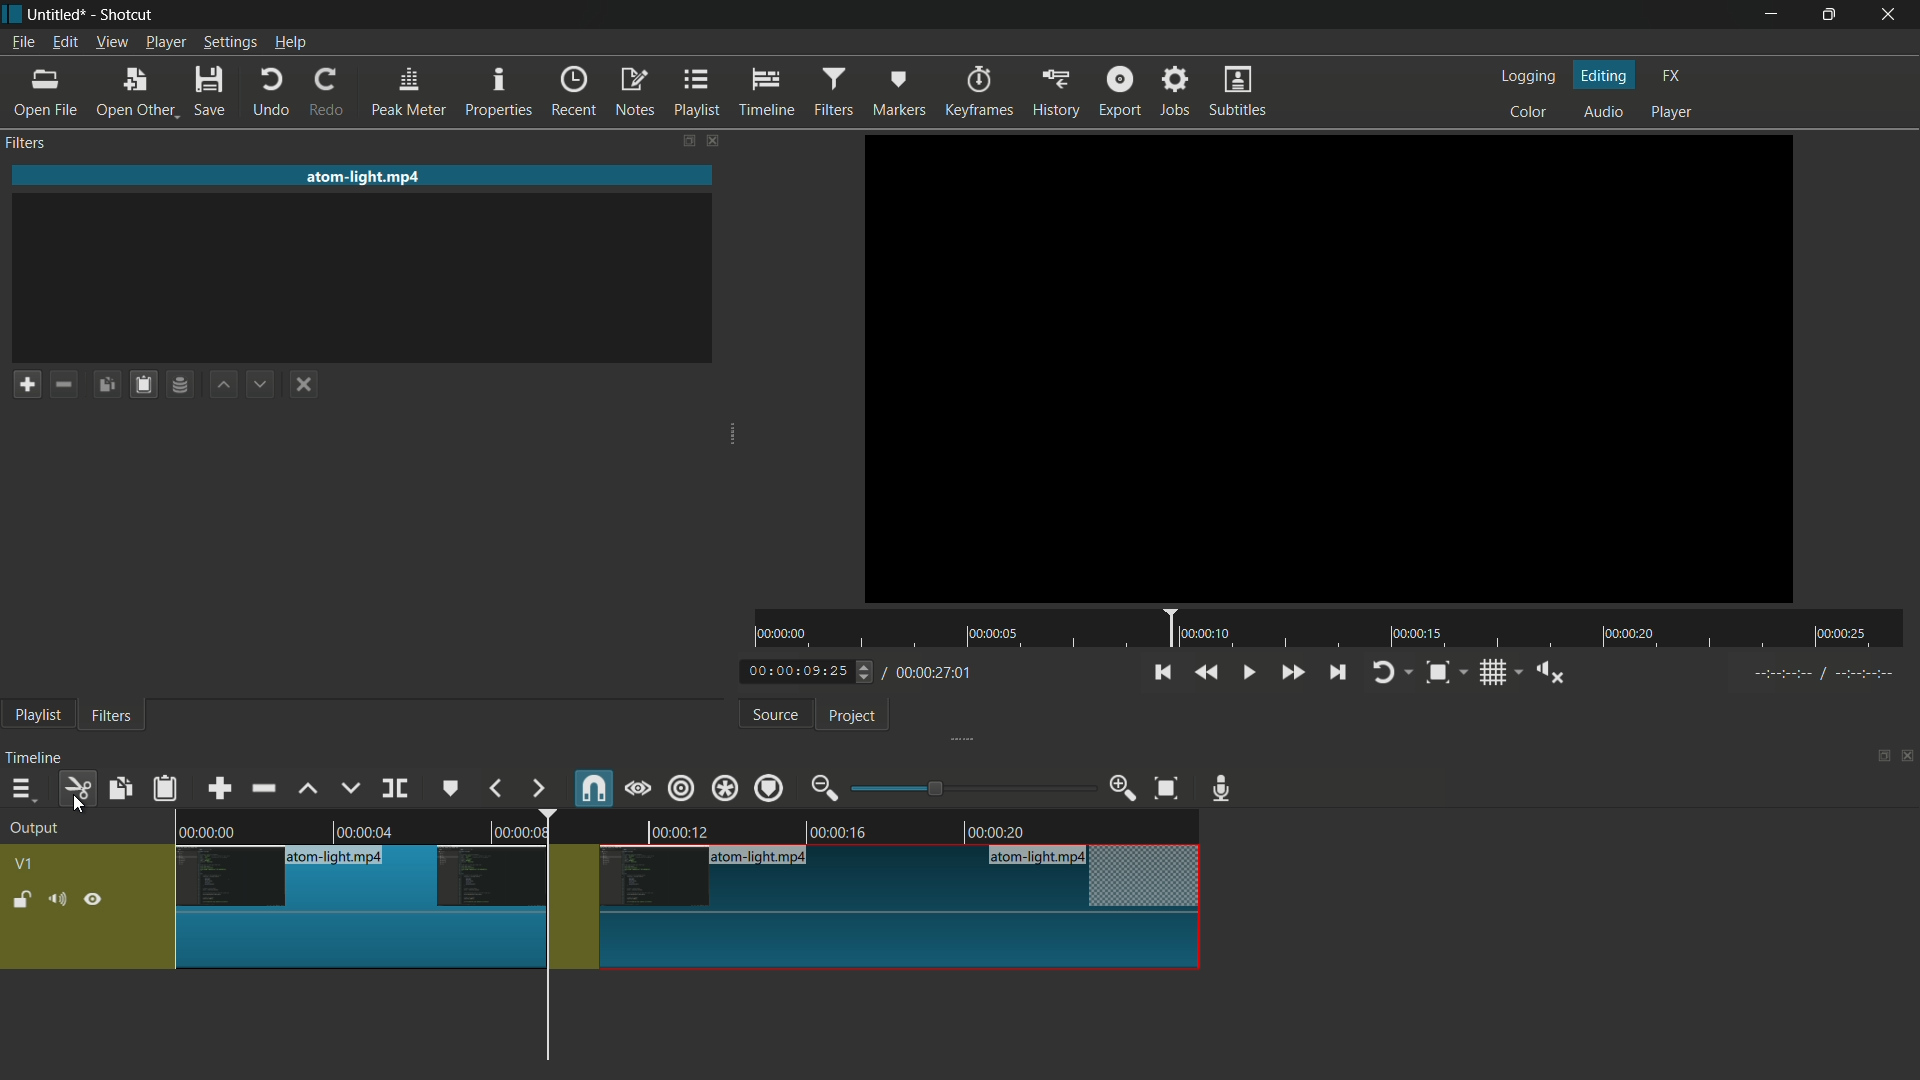  What do you see at coordinates (263, 787) in the screenshot?
I see `ripple delete` at bounding box center [263, 787].